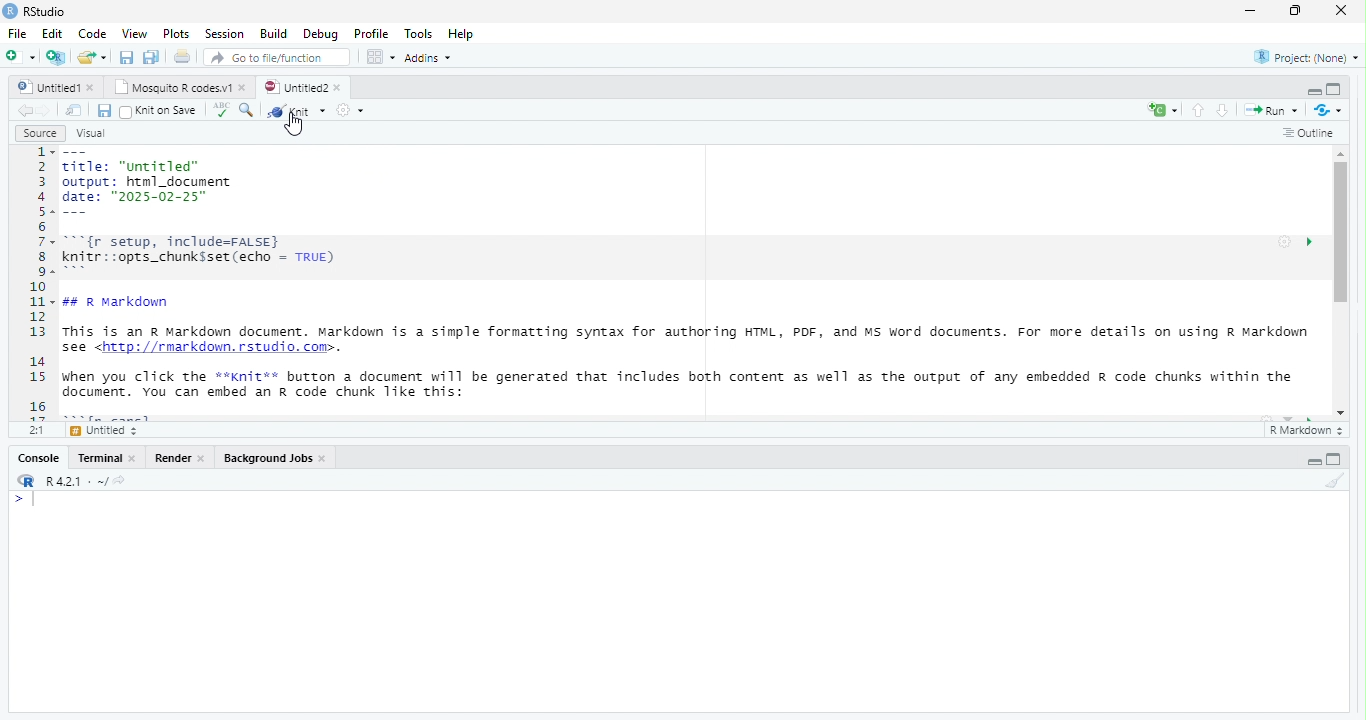  I want to click on Untitled, so click(107, 431).